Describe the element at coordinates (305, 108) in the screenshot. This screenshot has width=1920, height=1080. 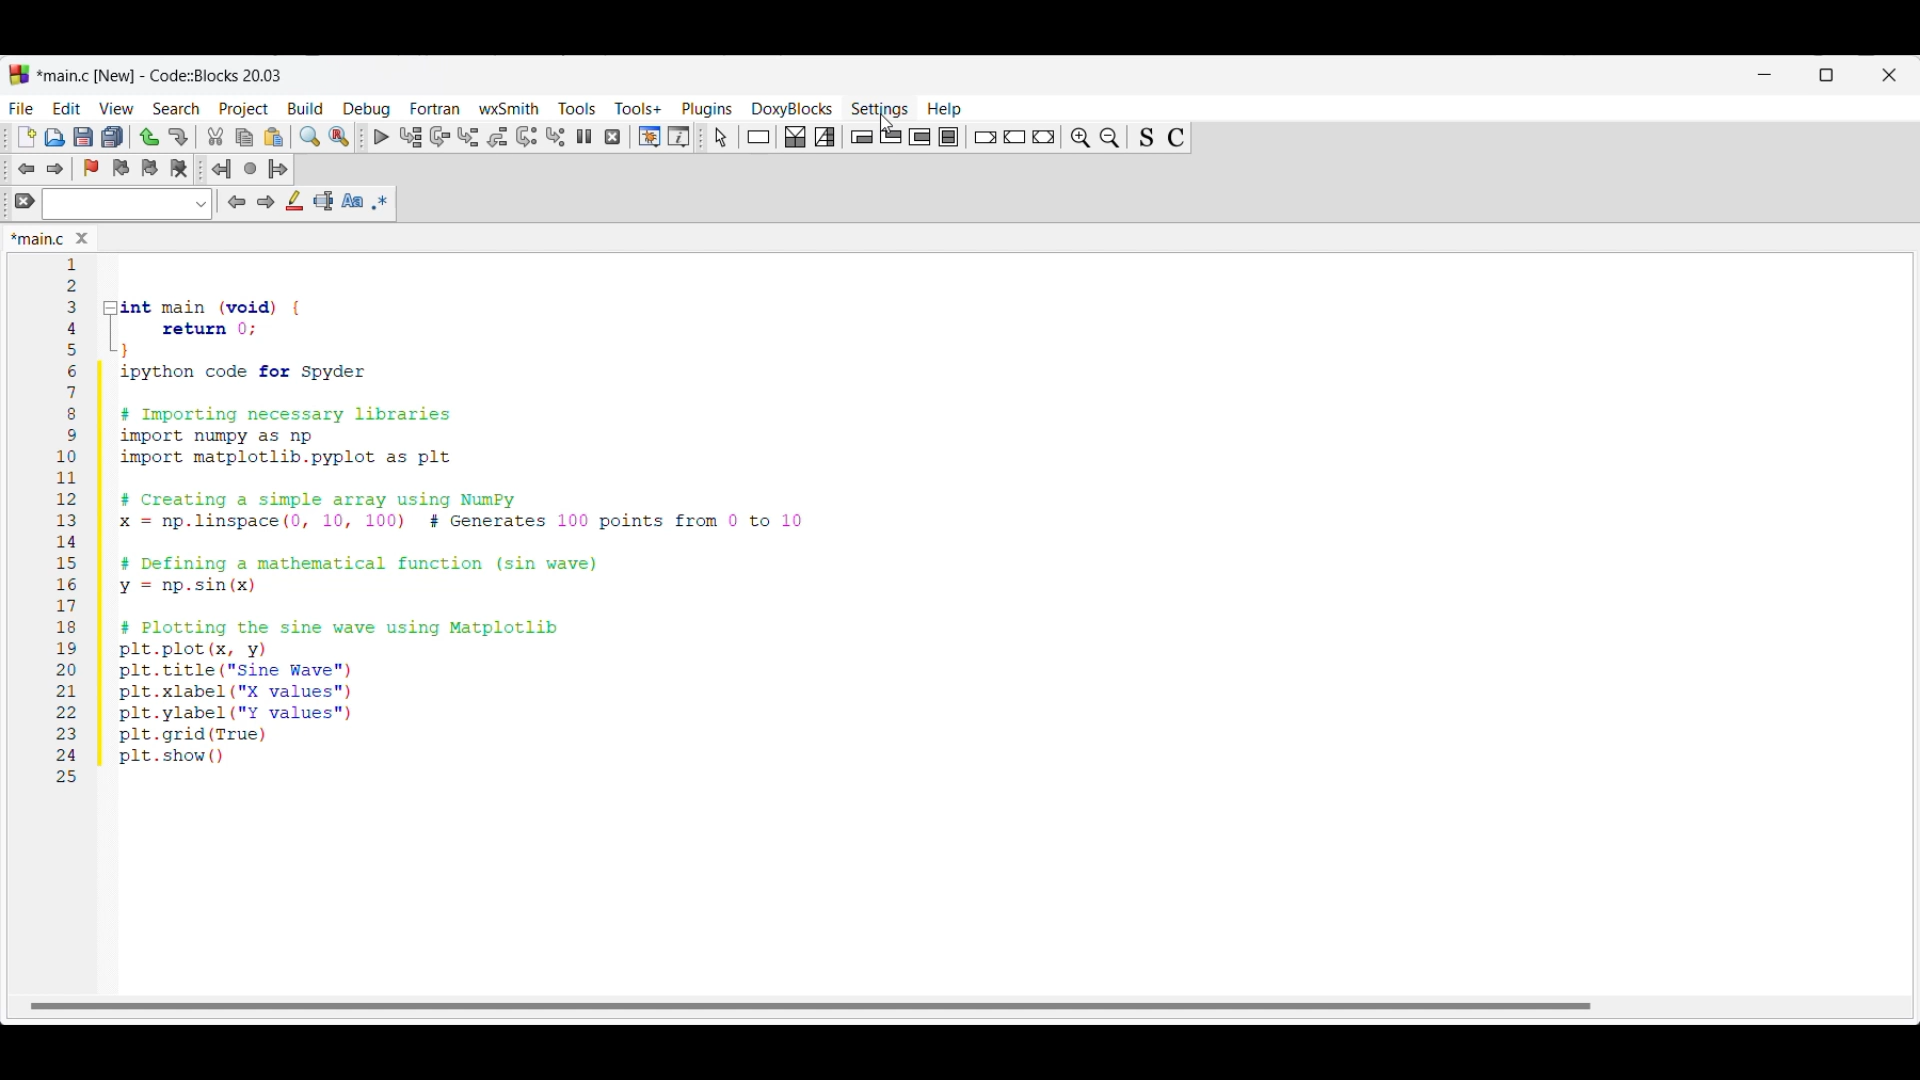
I see `Build menu` at that location.